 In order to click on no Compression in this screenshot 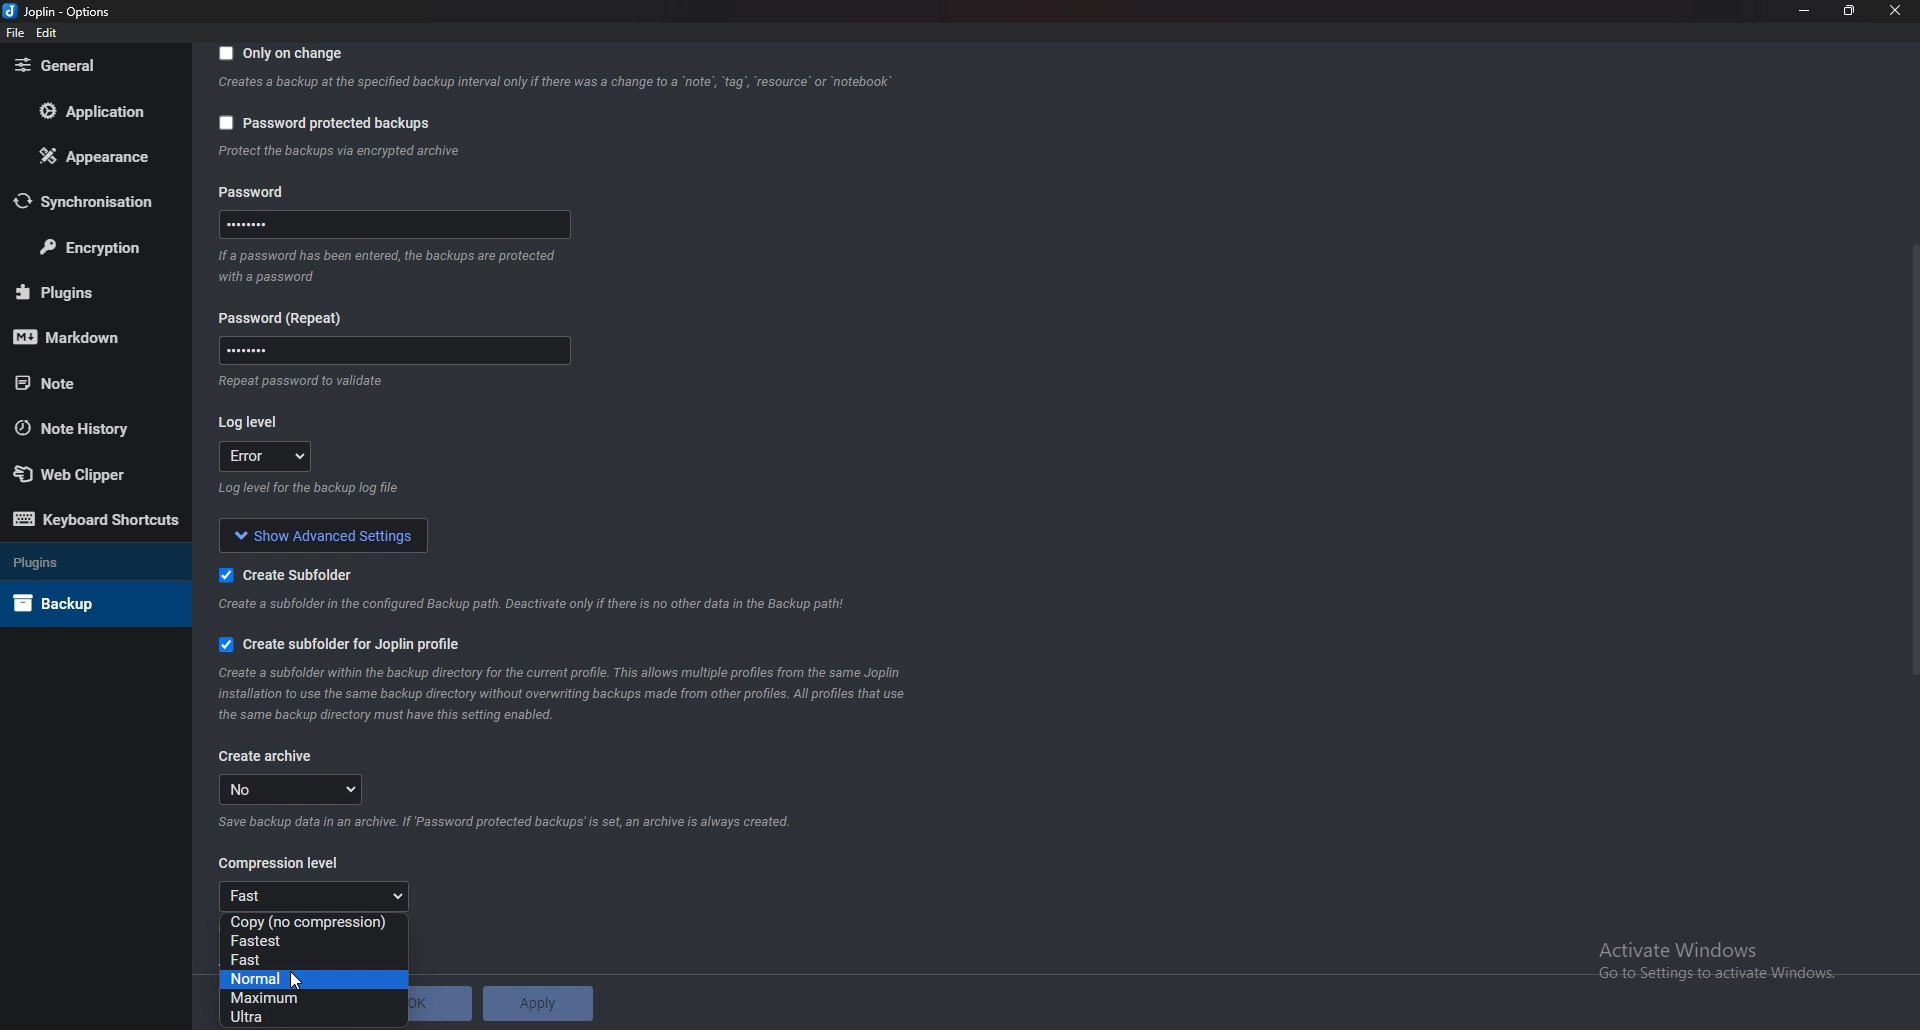, I will do `click(311, 924)`.